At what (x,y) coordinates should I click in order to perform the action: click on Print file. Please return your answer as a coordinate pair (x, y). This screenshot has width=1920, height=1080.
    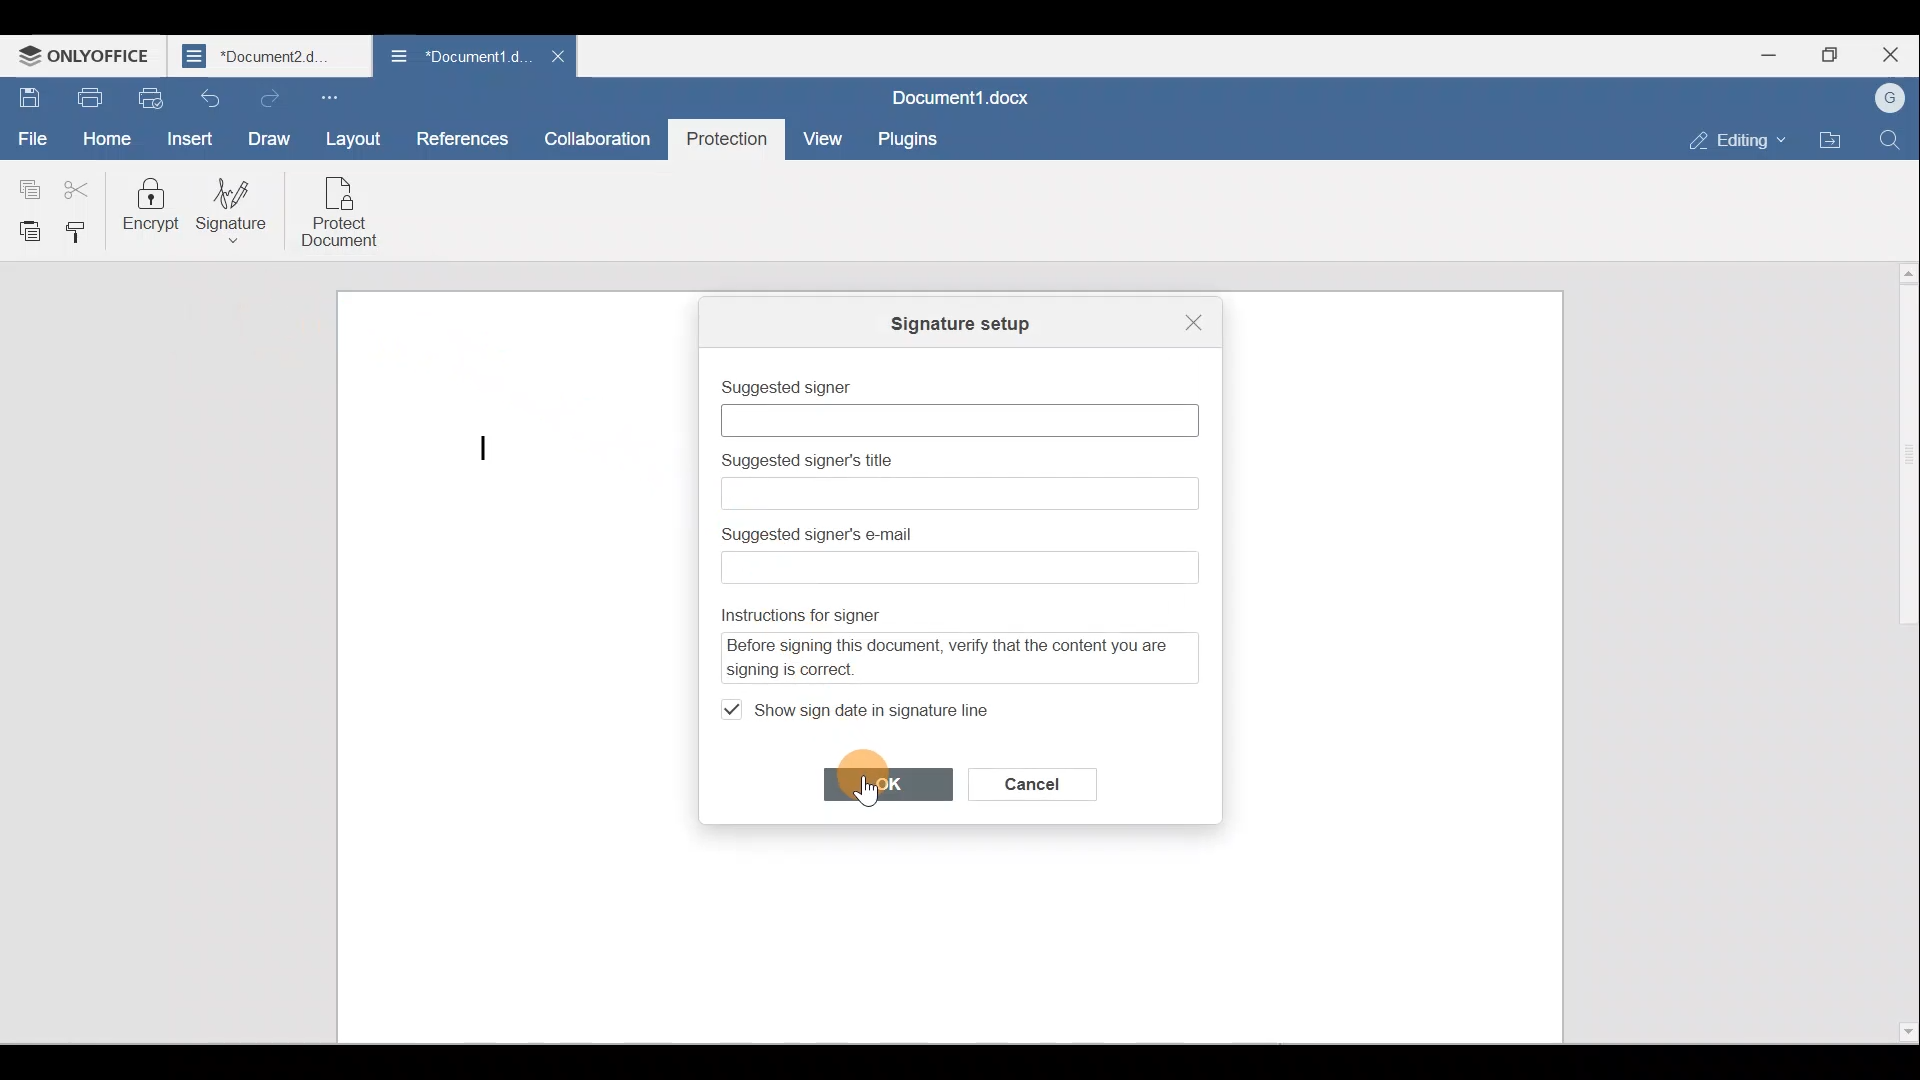
    Looking at the image, I should click on (89, 97).